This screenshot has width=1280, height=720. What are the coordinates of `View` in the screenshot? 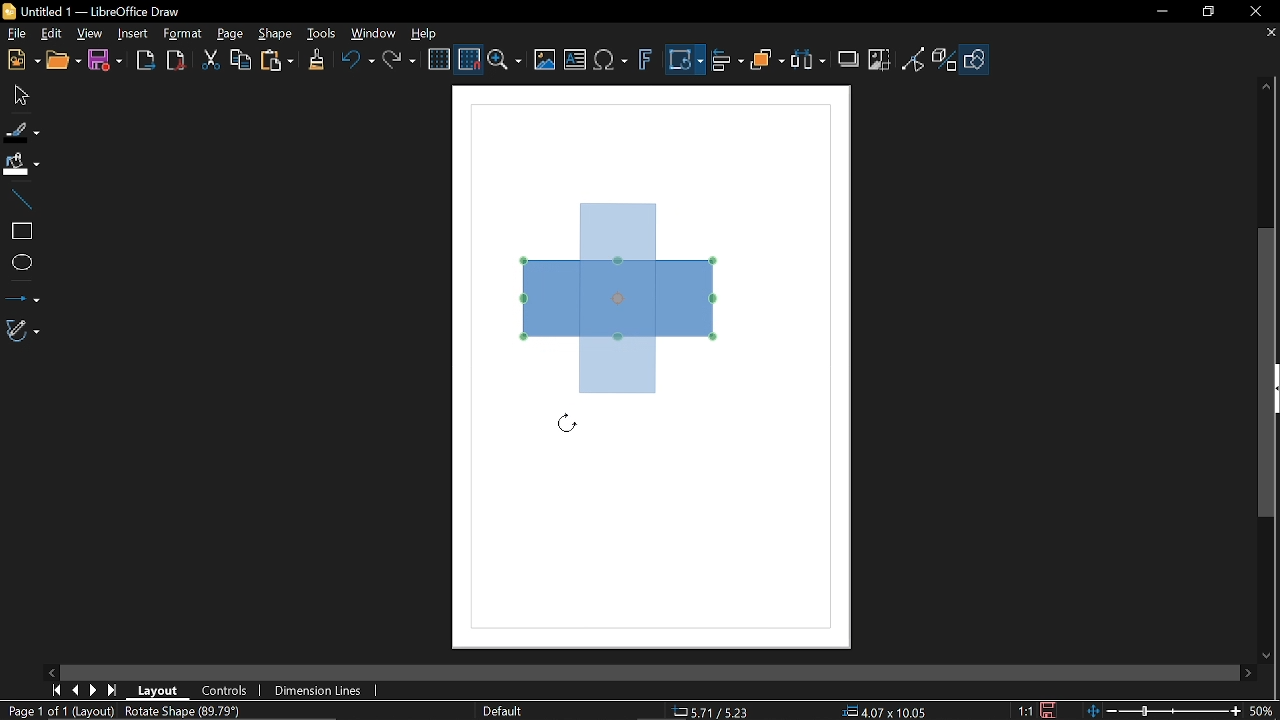 It's located at (87, 33).